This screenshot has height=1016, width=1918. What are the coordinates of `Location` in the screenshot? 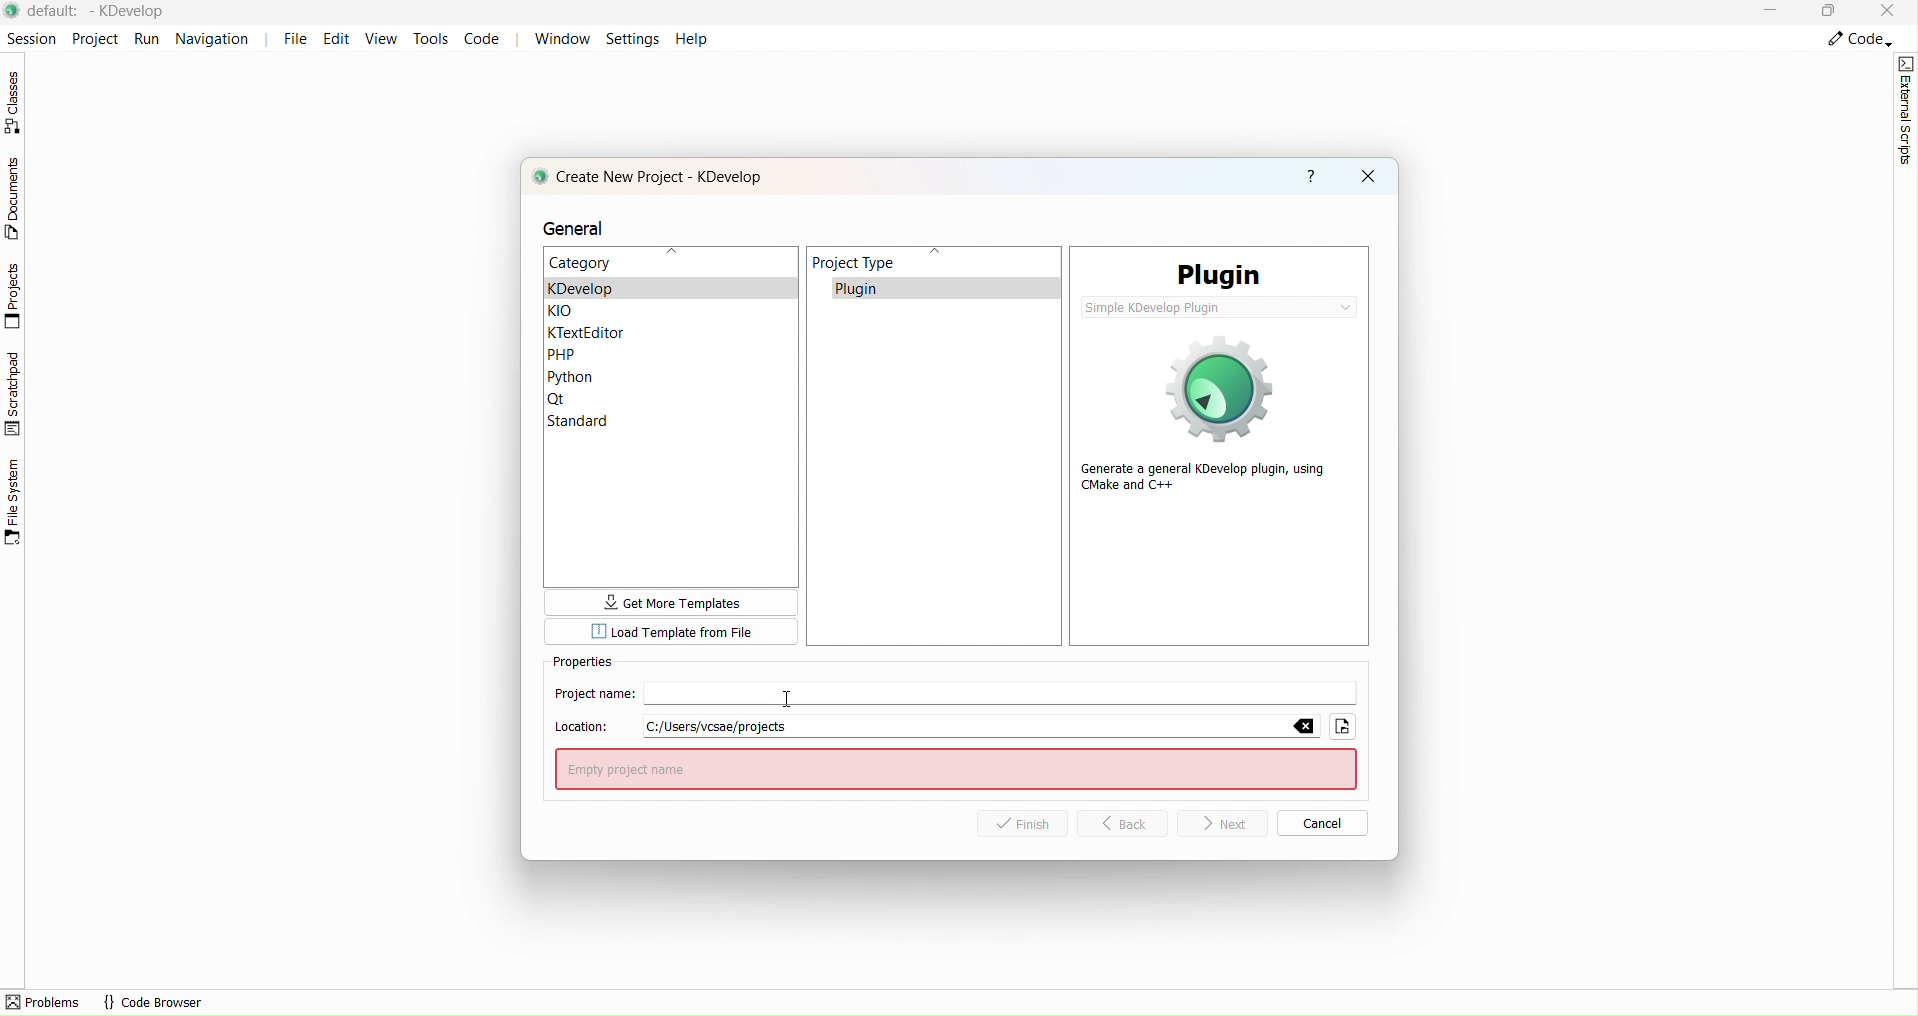 It's located at (956, 727).